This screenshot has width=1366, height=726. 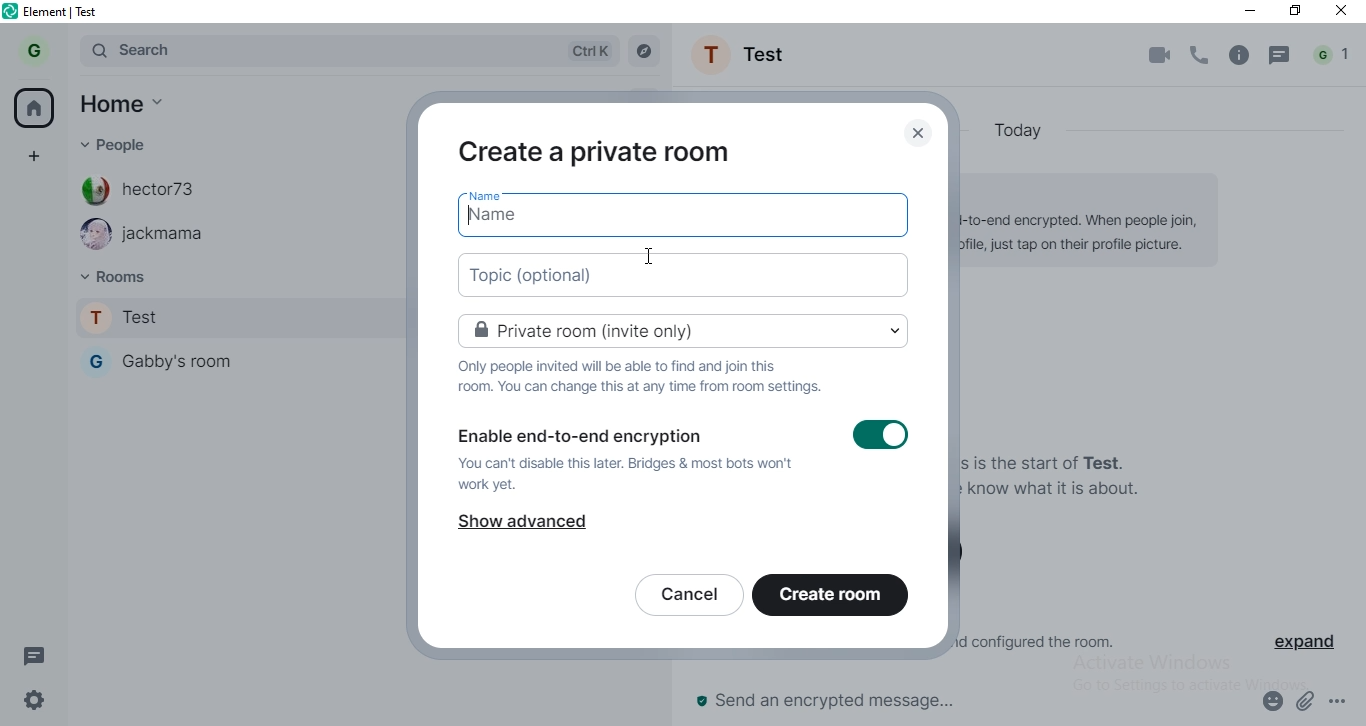 I want to click on private room, so click(x=691, y=334).